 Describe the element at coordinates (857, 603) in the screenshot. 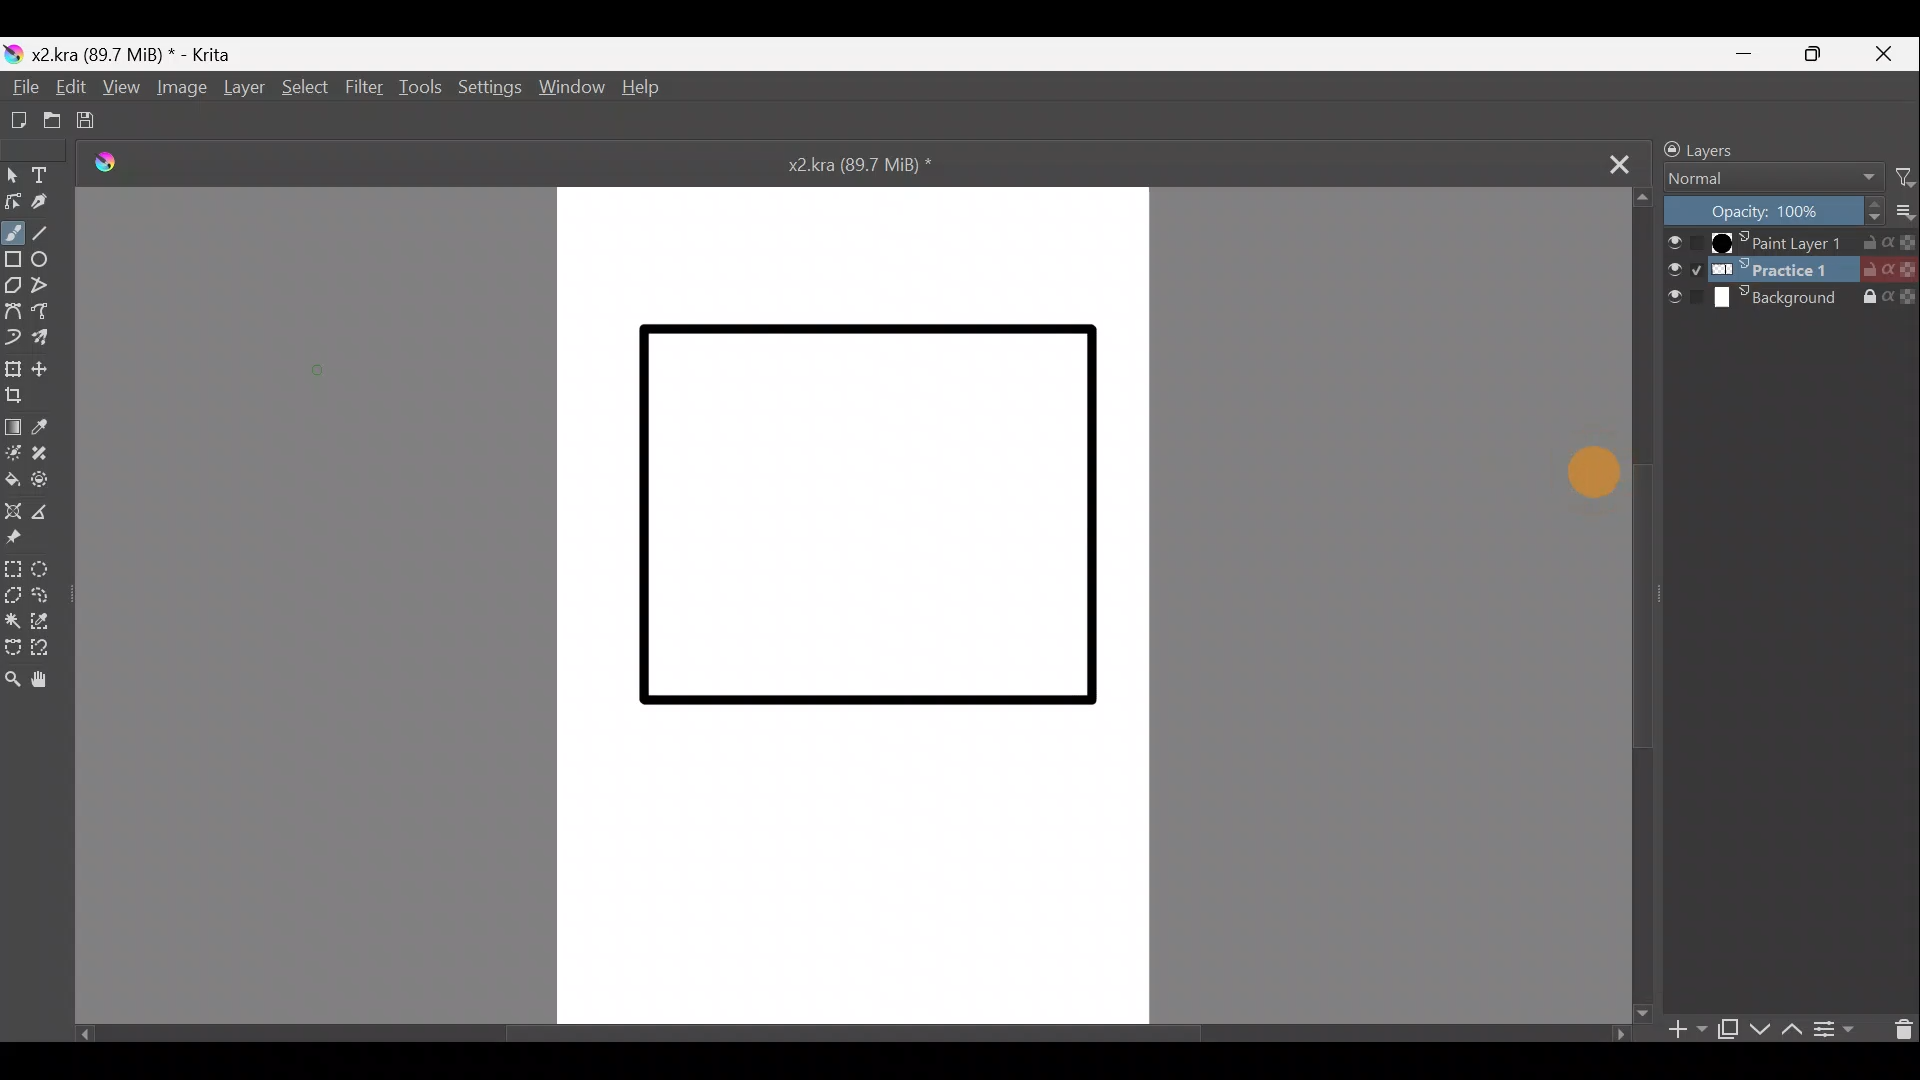

I see `Canvas` at that location.